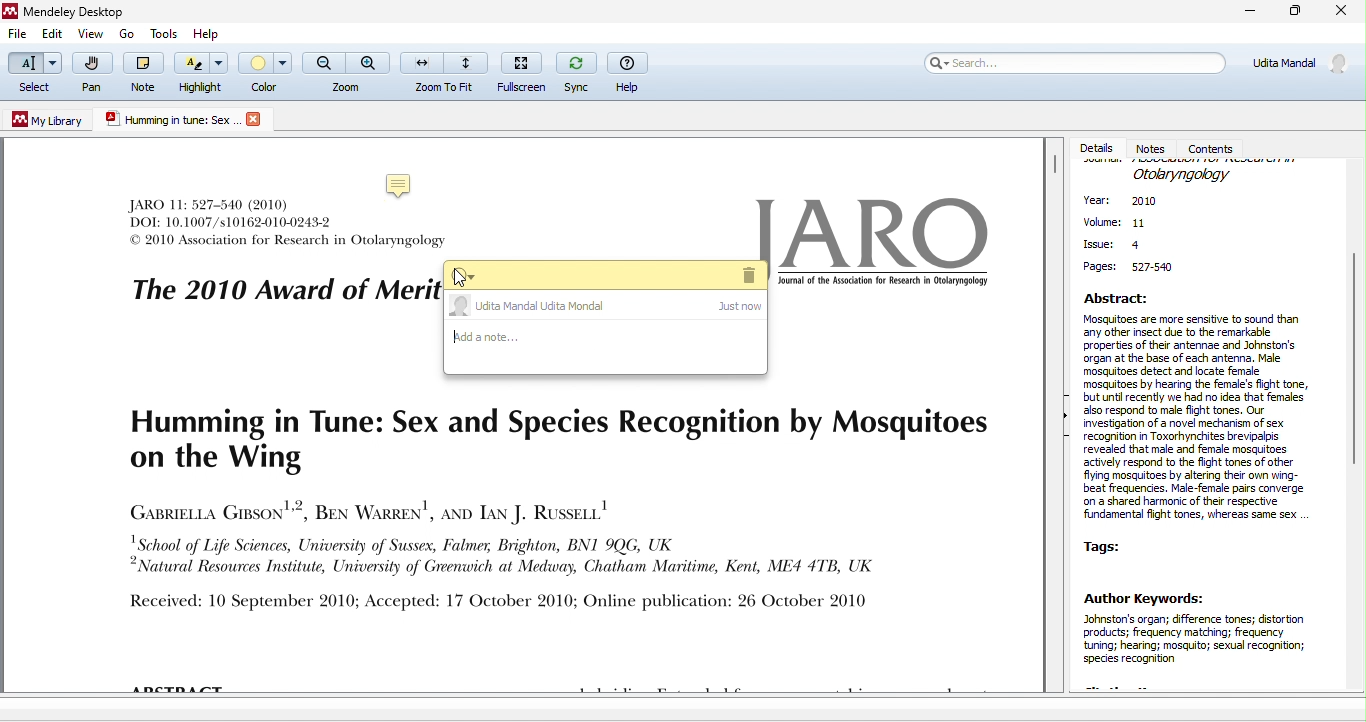  I want to click on year:2010, so click(1133, 203).